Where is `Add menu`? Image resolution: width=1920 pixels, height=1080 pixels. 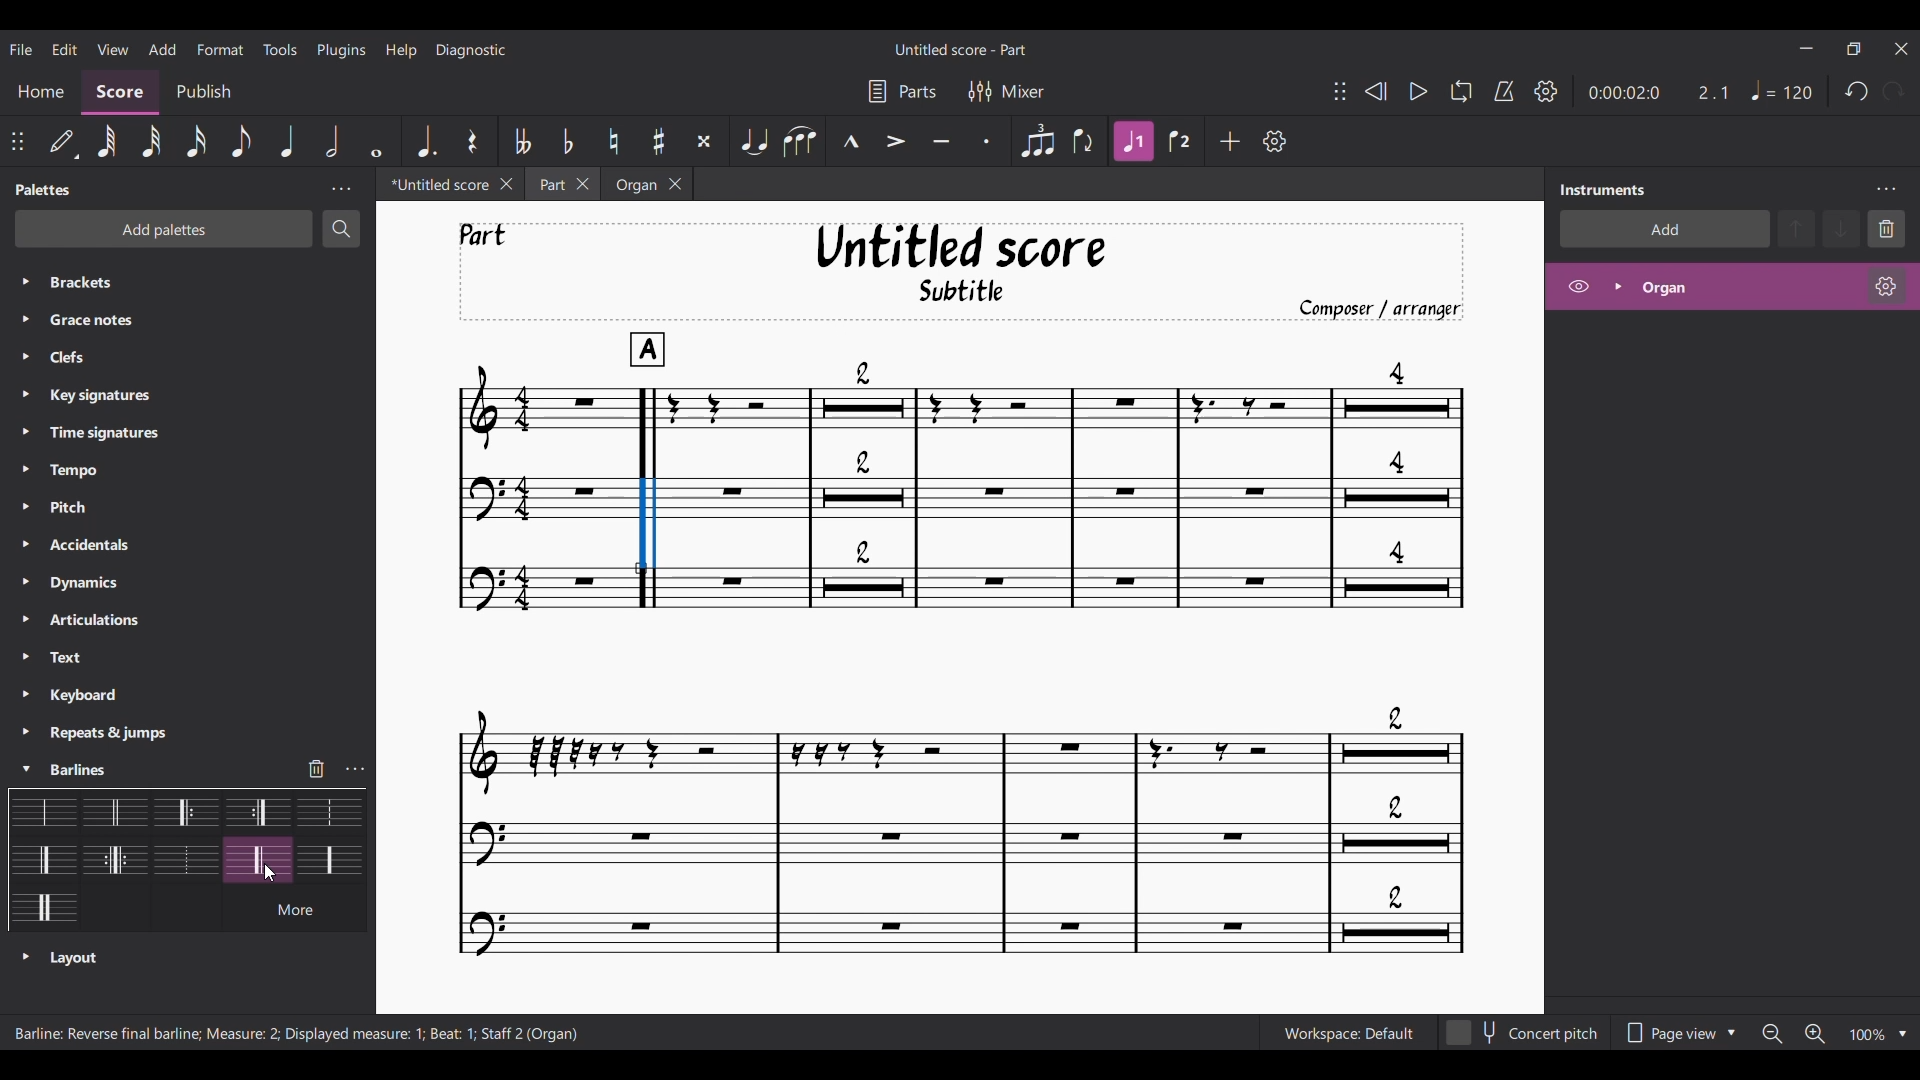
Add menu is located at coordinates (162, 48).